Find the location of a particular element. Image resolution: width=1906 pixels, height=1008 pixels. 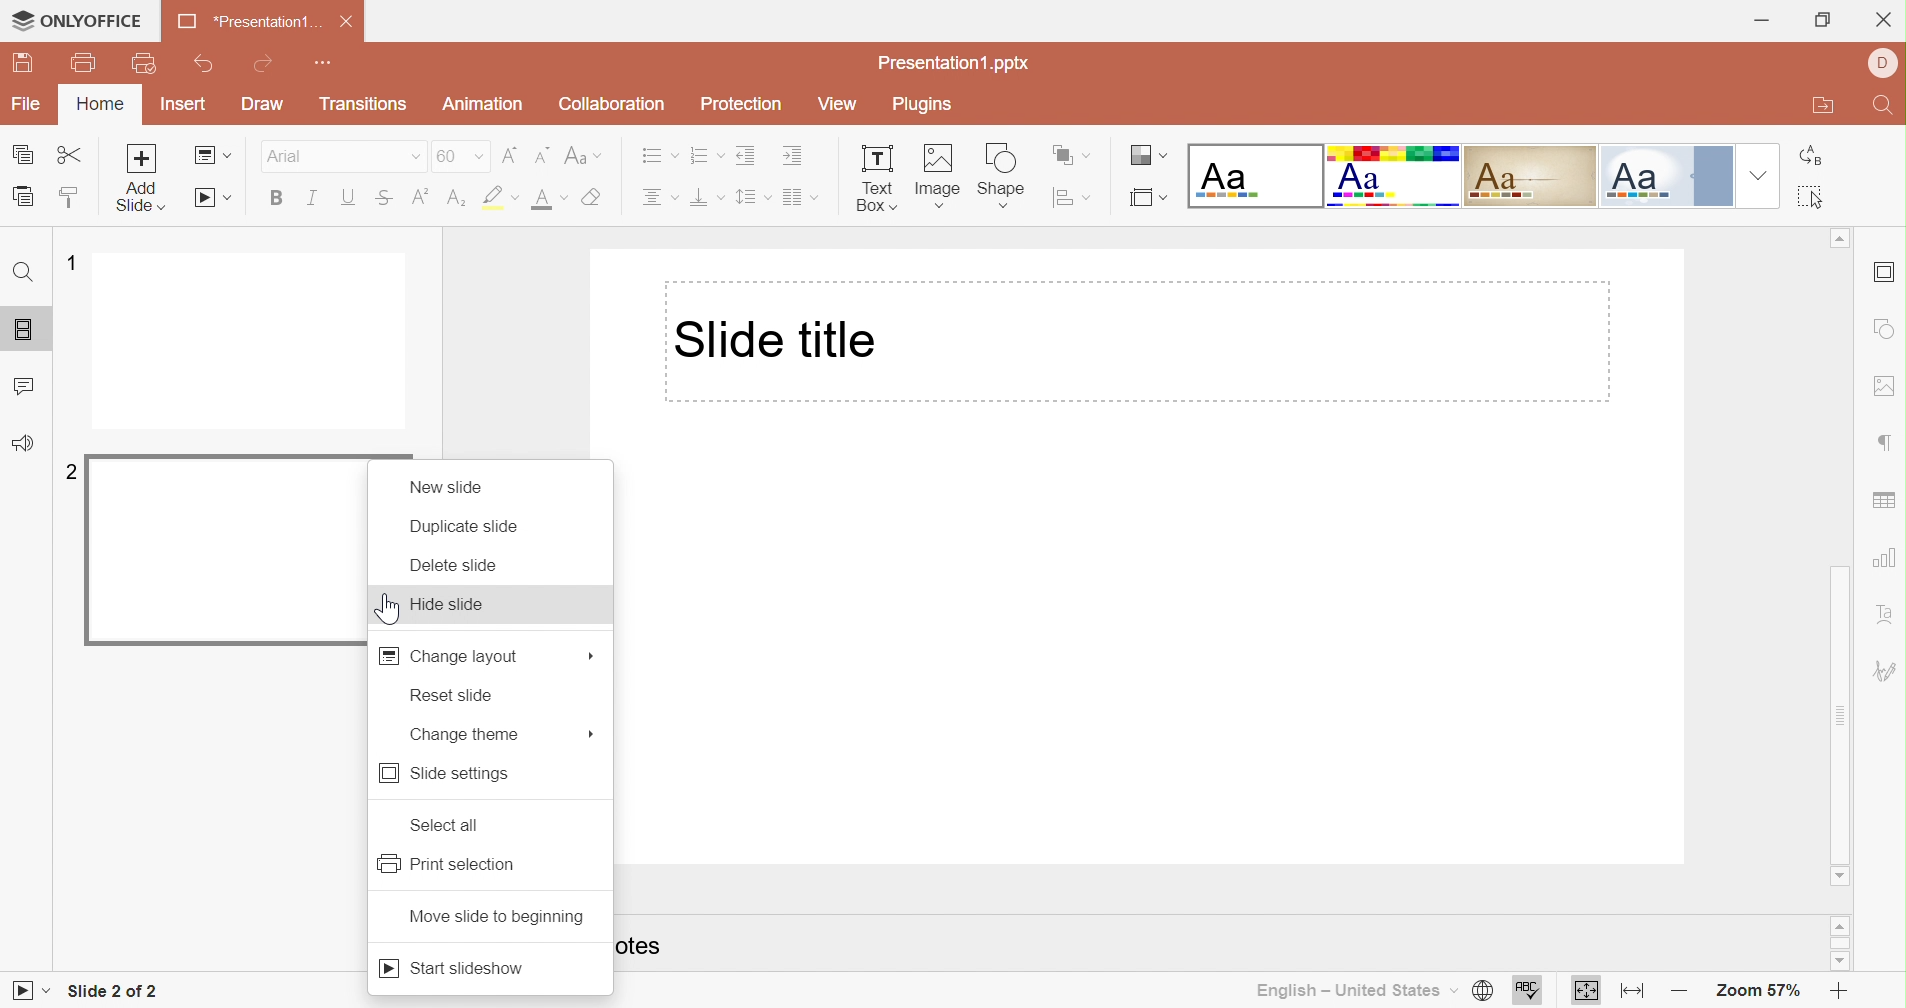

Change slide layout is located at coordinates (214, 156).